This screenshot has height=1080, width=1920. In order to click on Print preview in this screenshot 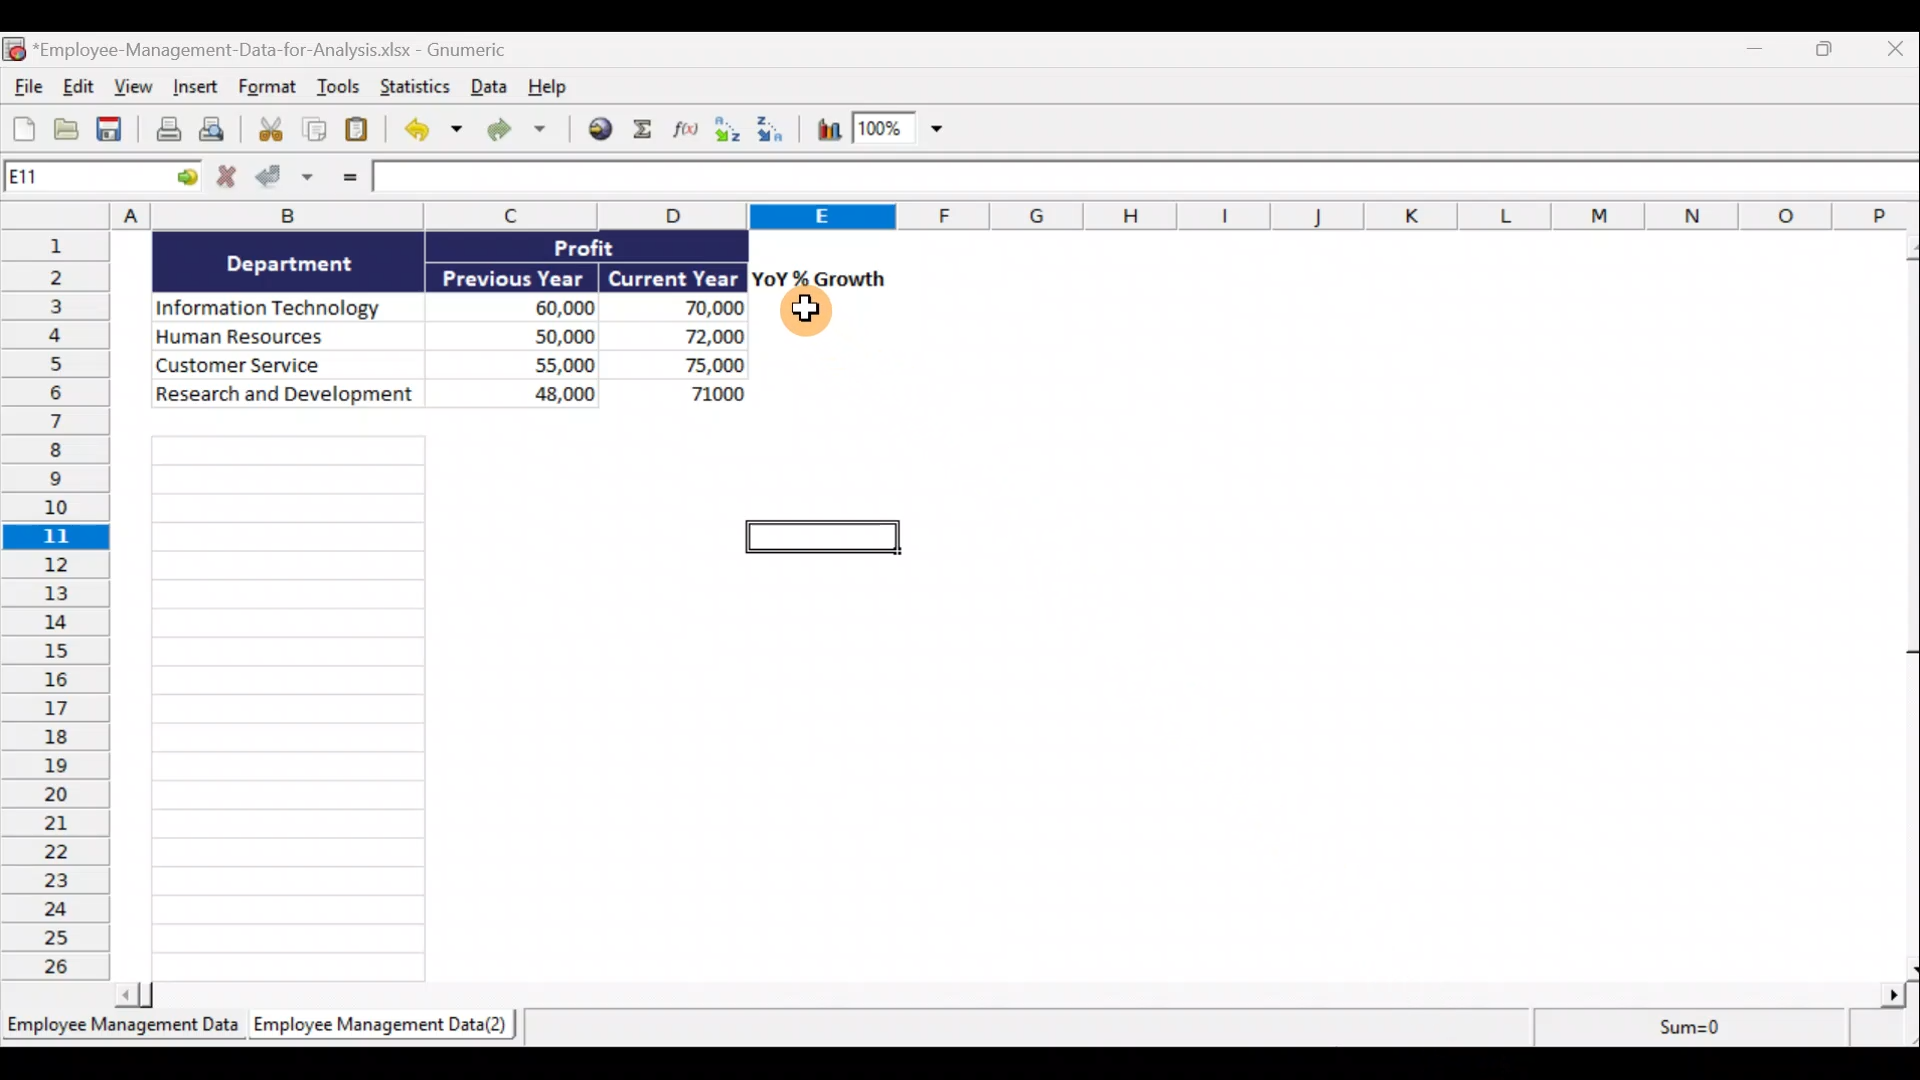, I will do `click(214, 131)`.